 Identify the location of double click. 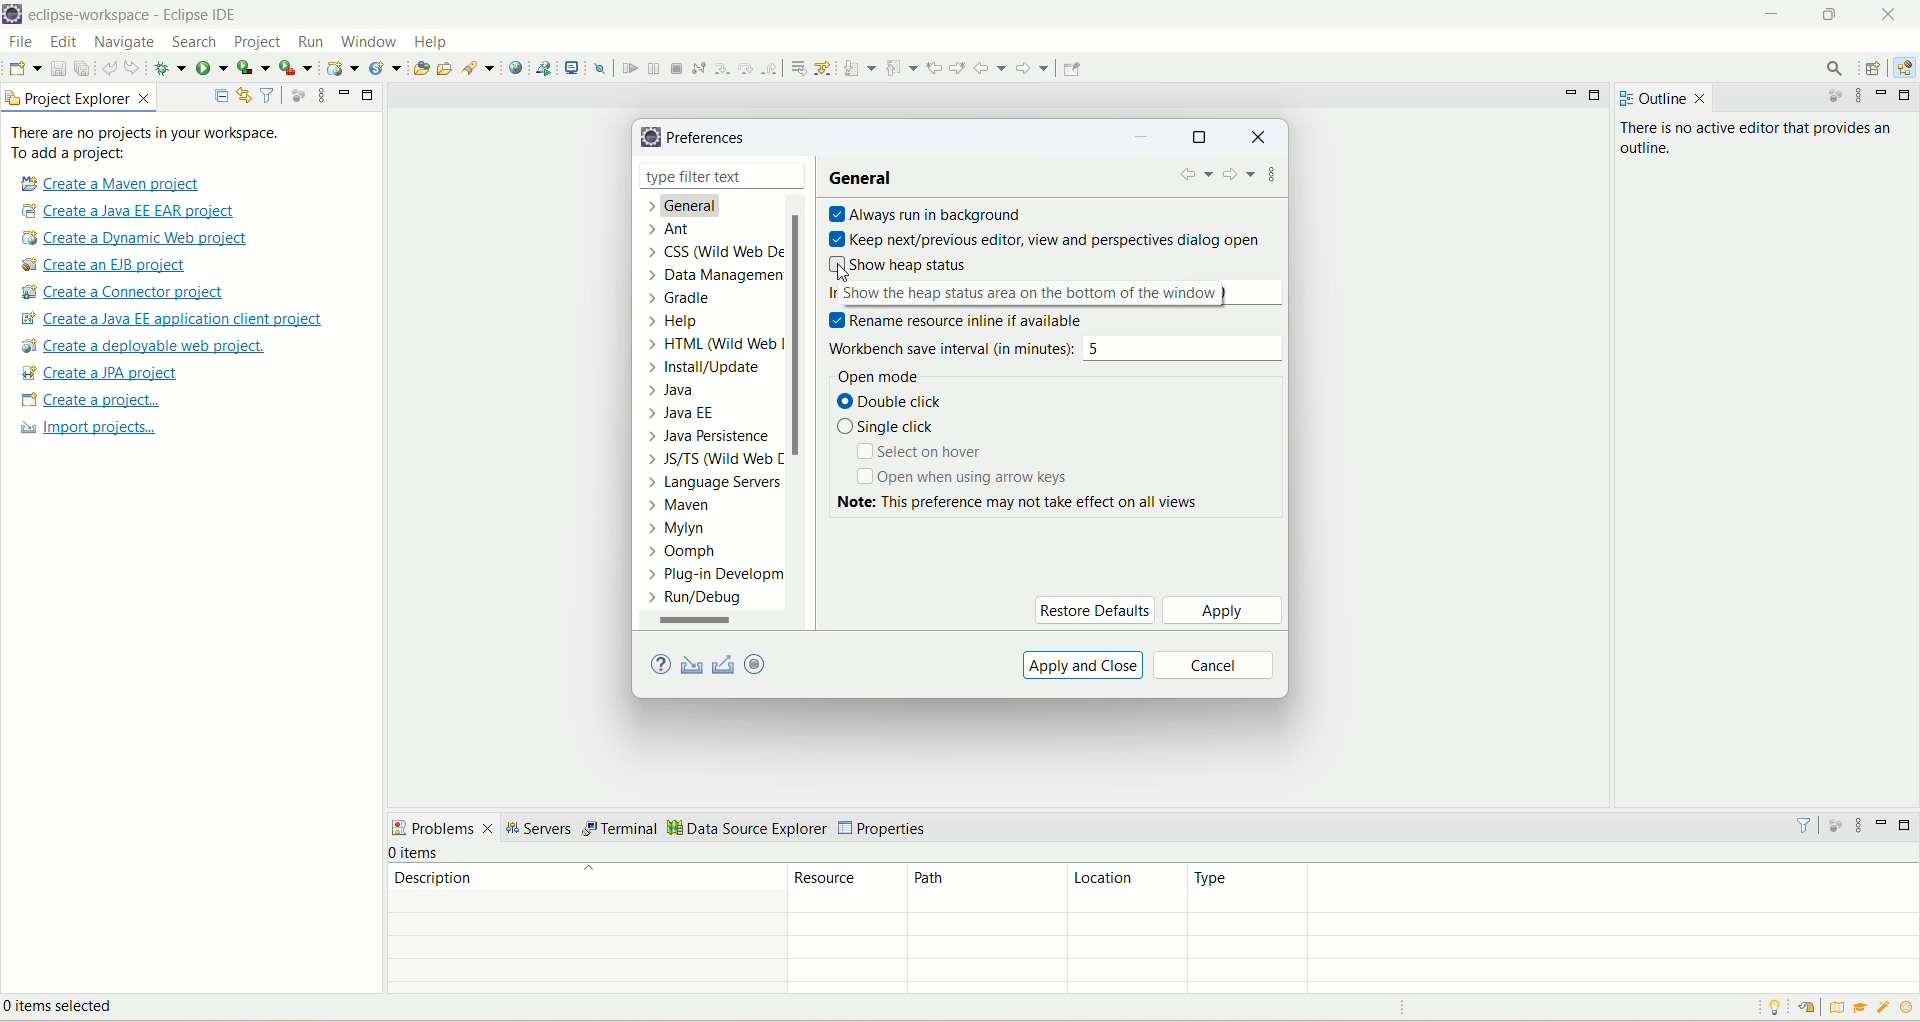
(899, 403).